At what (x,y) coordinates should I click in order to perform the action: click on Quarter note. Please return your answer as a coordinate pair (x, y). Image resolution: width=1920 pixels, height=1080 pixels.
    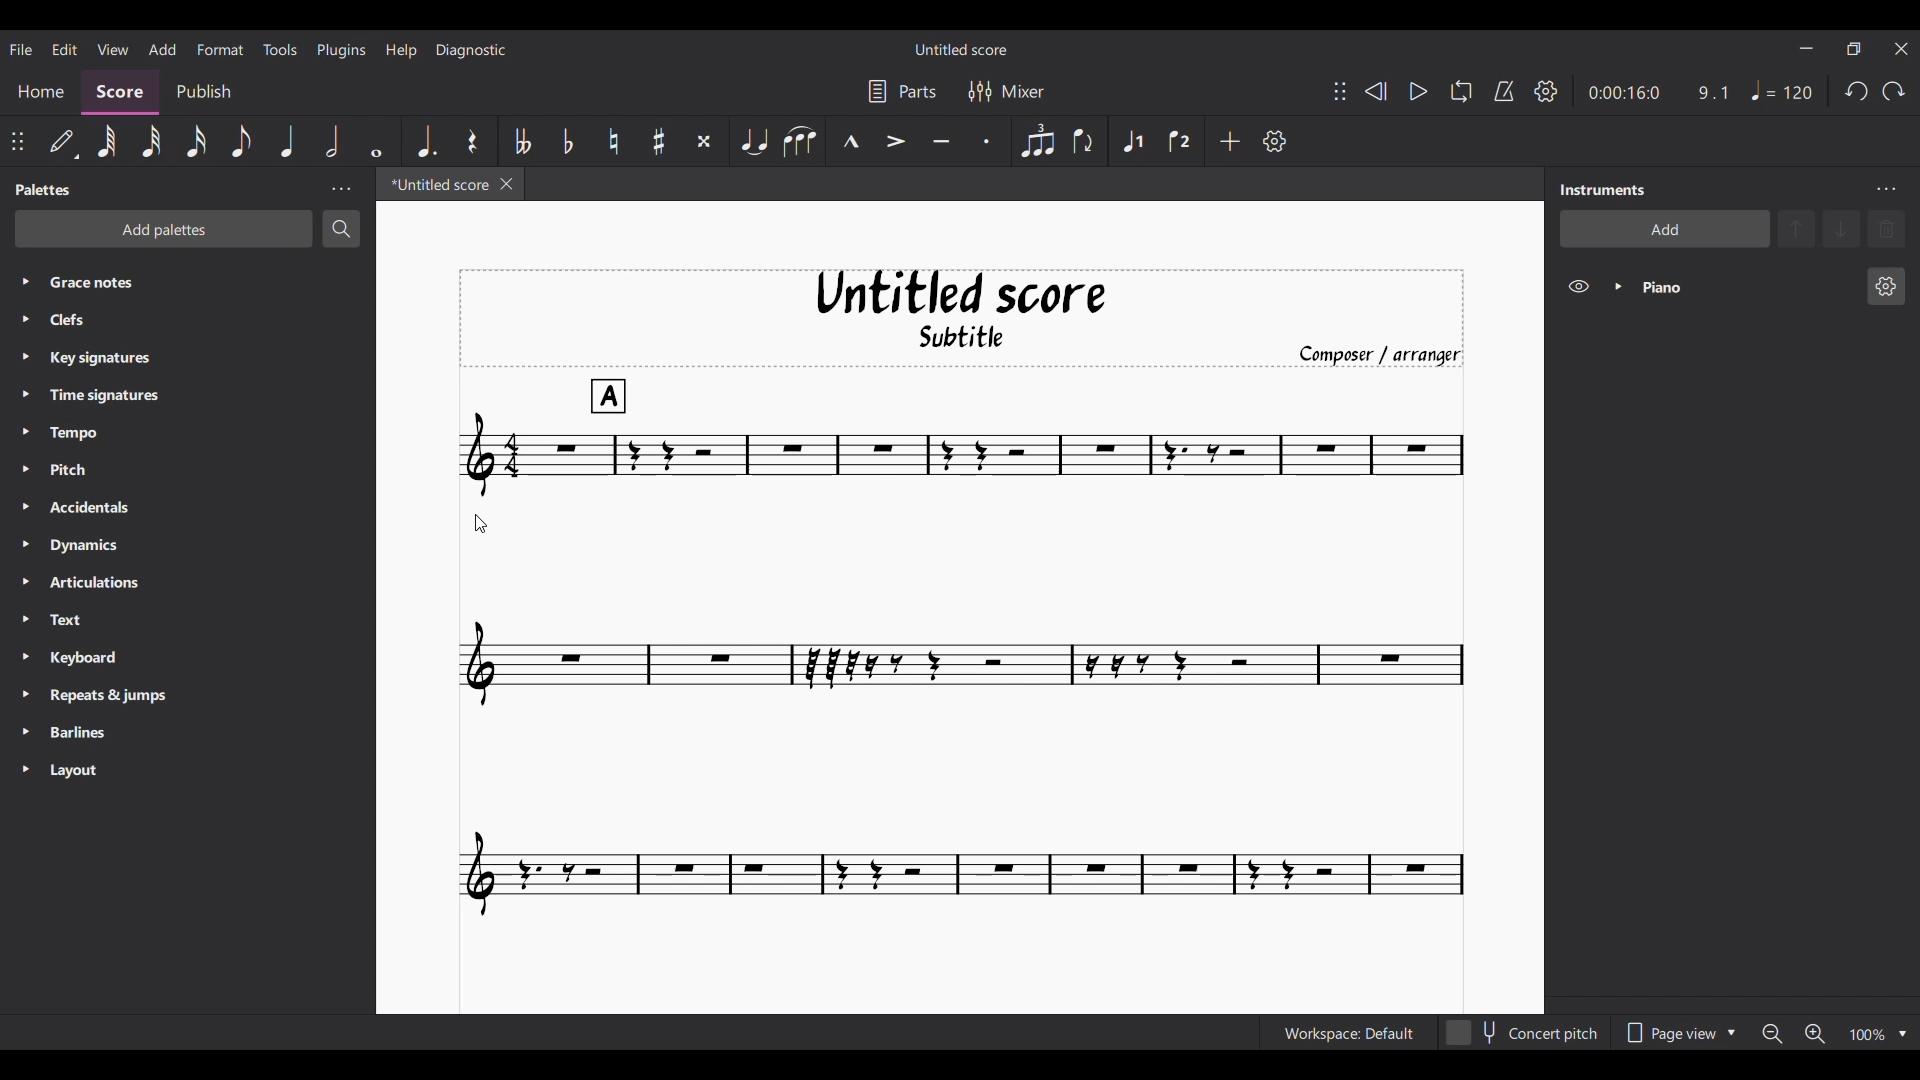
    Looking at the image, I should click on (1782, 90).